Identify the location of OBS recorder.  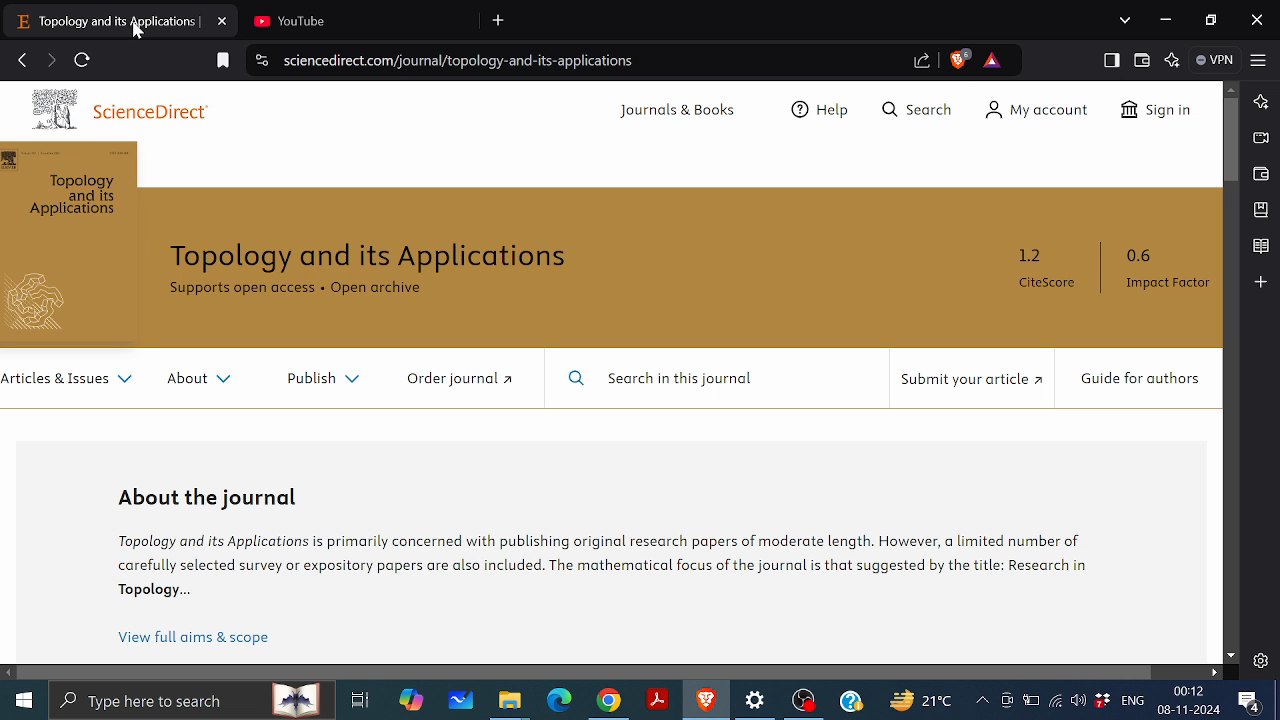
(805, 703).